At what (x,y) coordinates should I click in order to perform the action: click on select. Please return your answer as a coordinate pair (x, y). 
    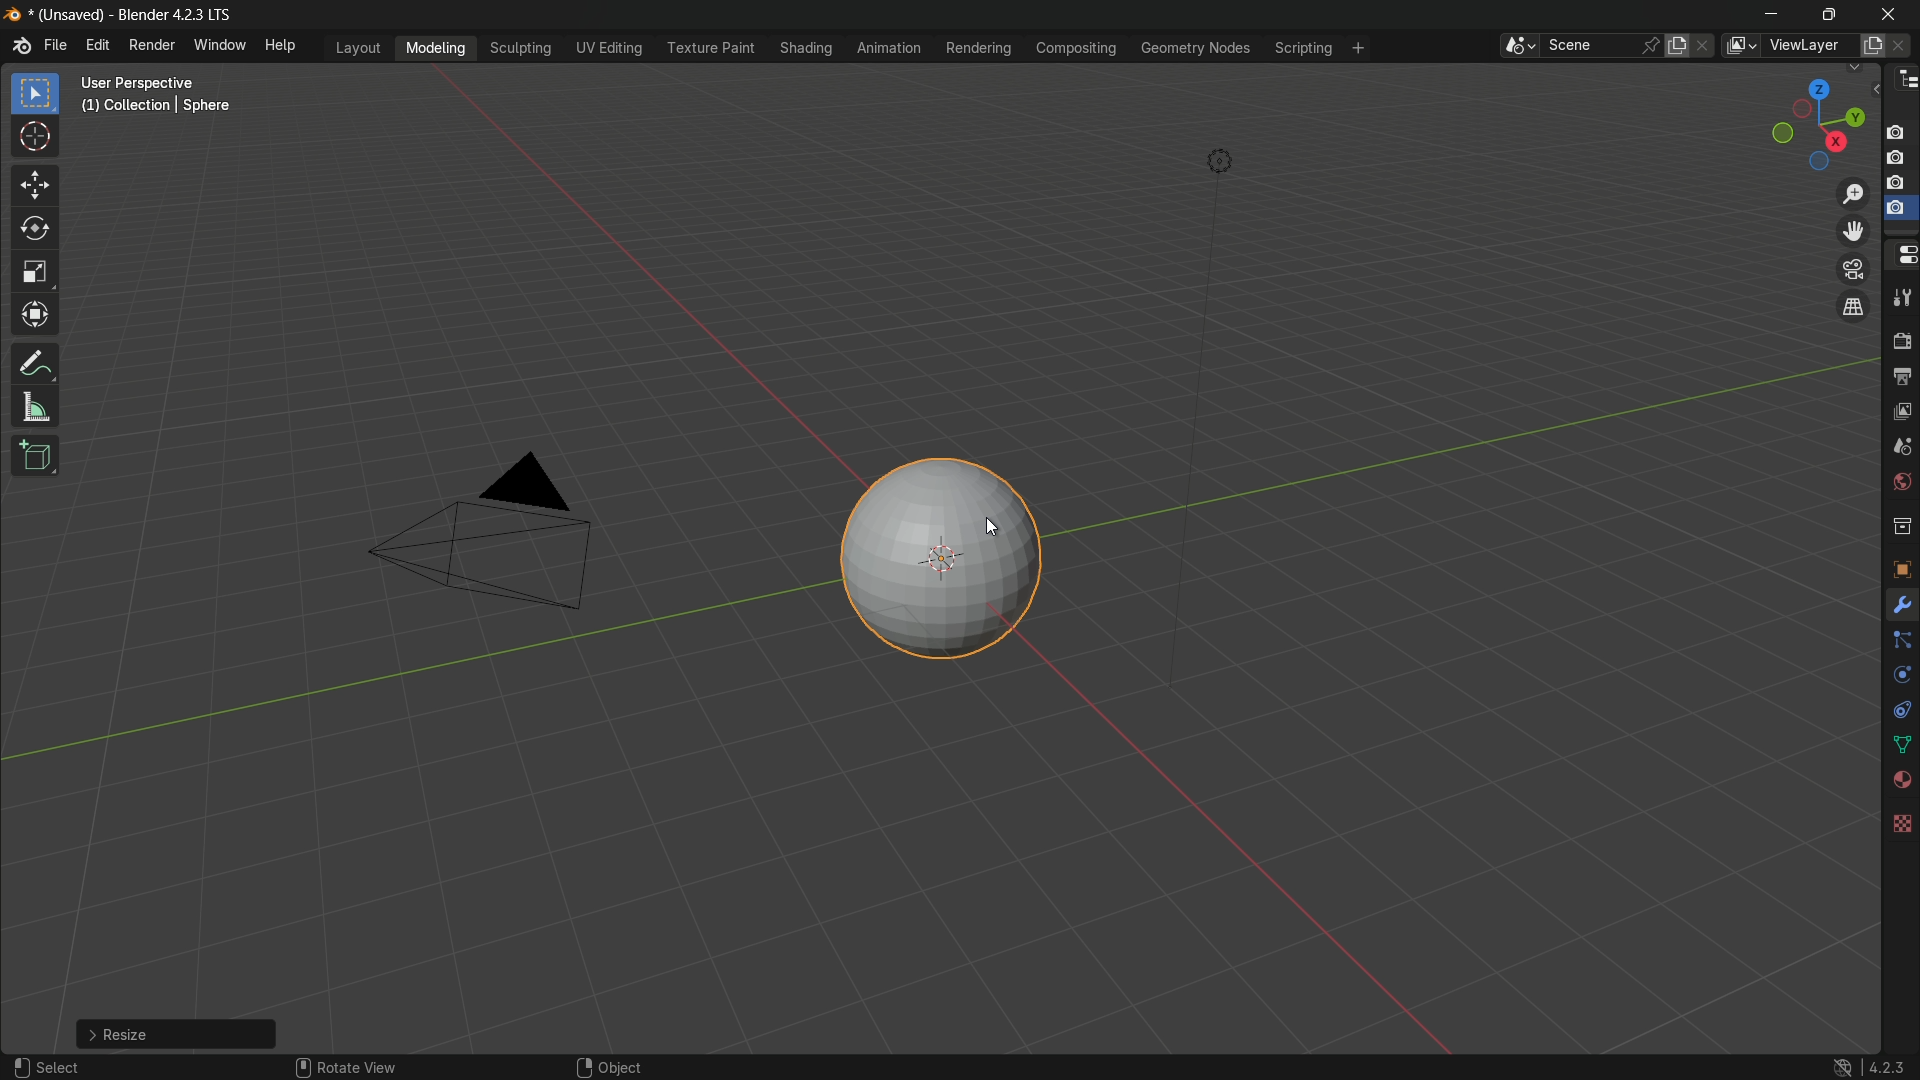
    Looking at the image, I should click on (165, 1034).